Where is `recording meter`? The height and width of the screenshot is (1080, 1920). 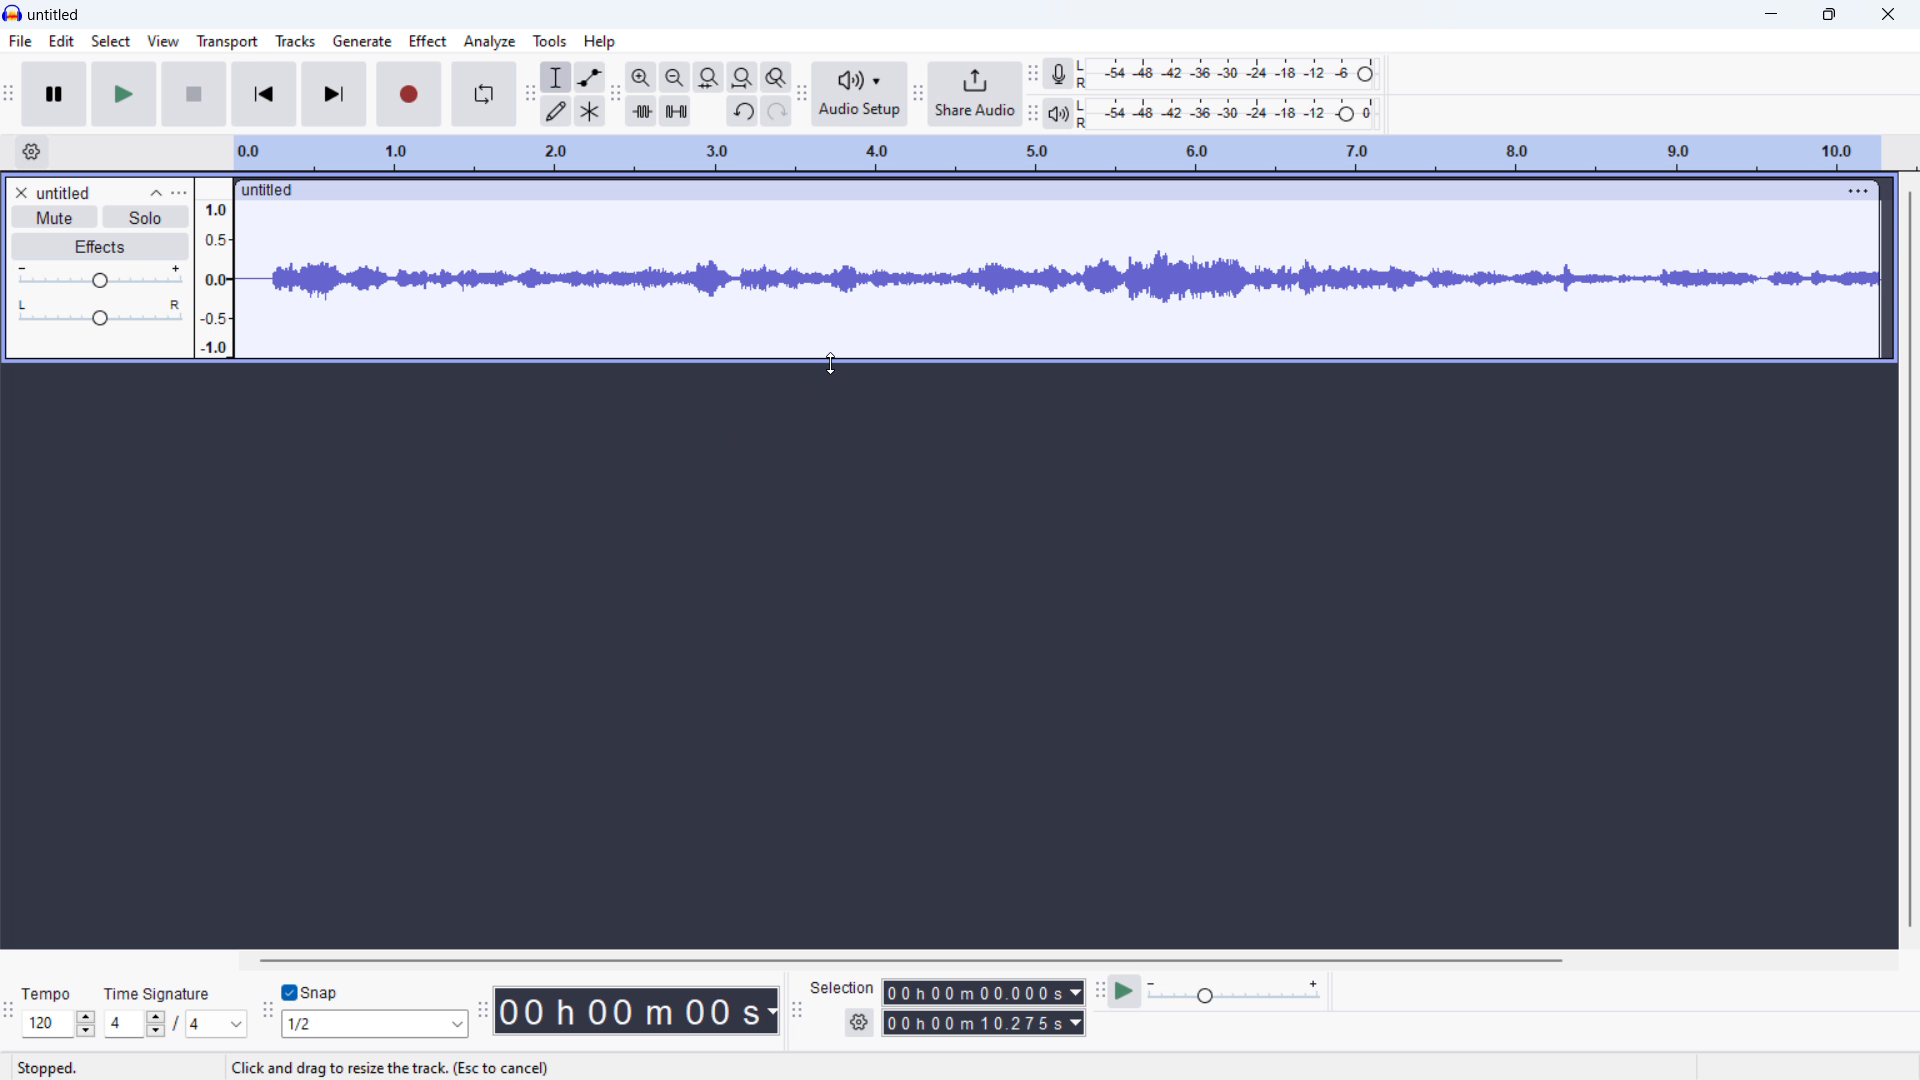
recording meter is located at coordinates (1060, 74).